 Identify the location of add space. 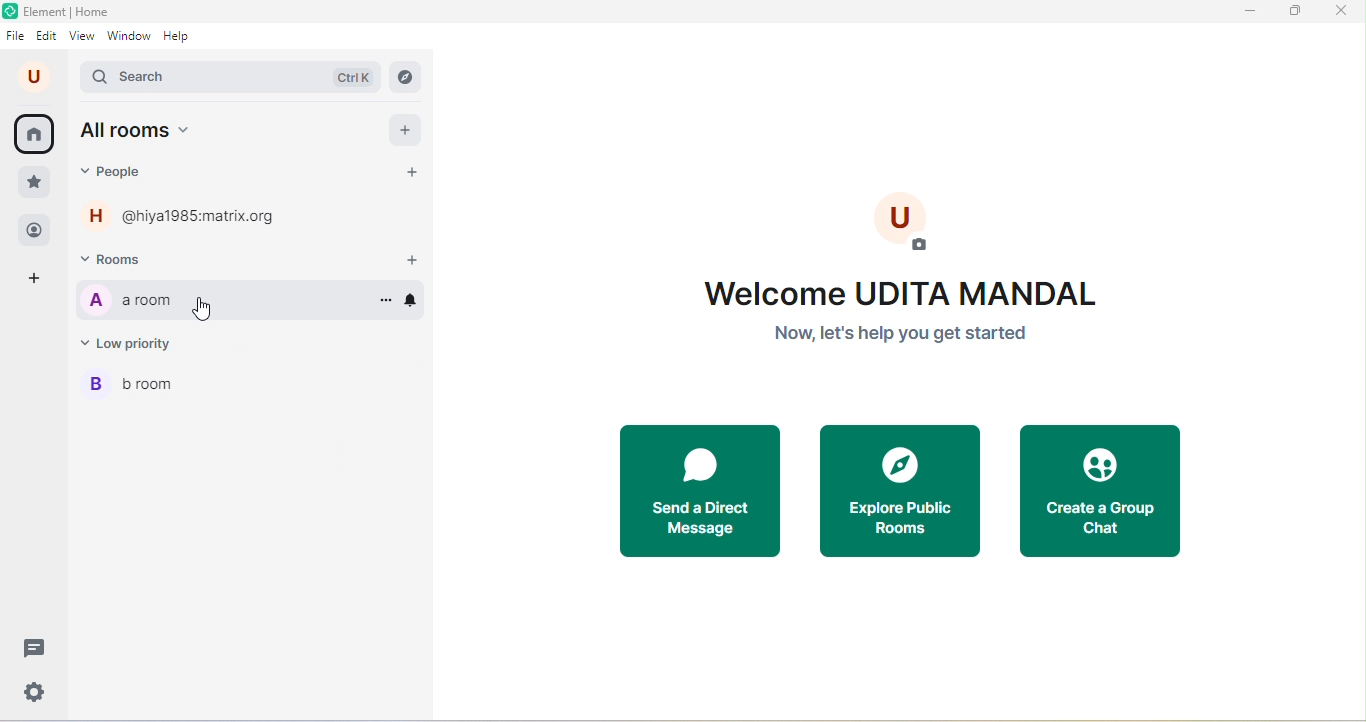
(37, 280).